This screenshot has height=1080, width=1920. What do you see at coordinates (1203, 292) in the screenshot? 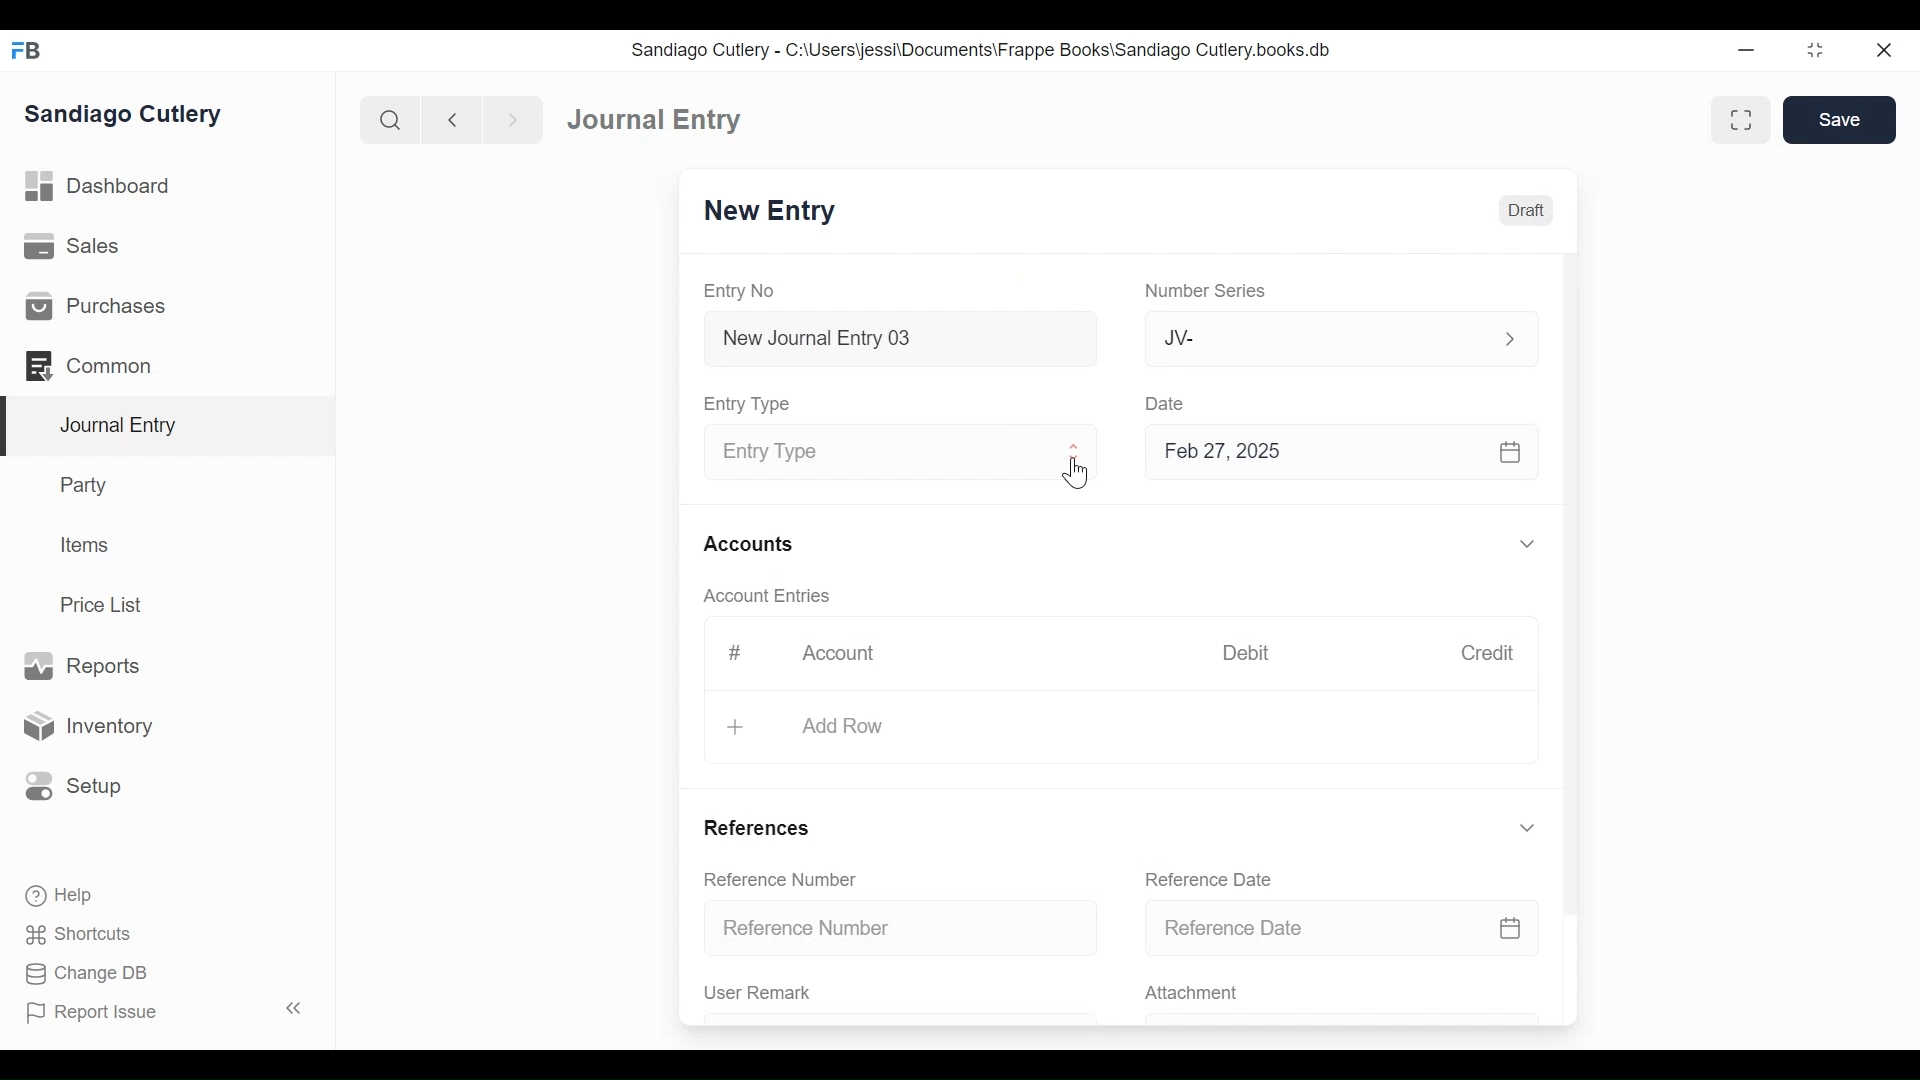
I see `Number Series` at bounding box center [1203, 292].